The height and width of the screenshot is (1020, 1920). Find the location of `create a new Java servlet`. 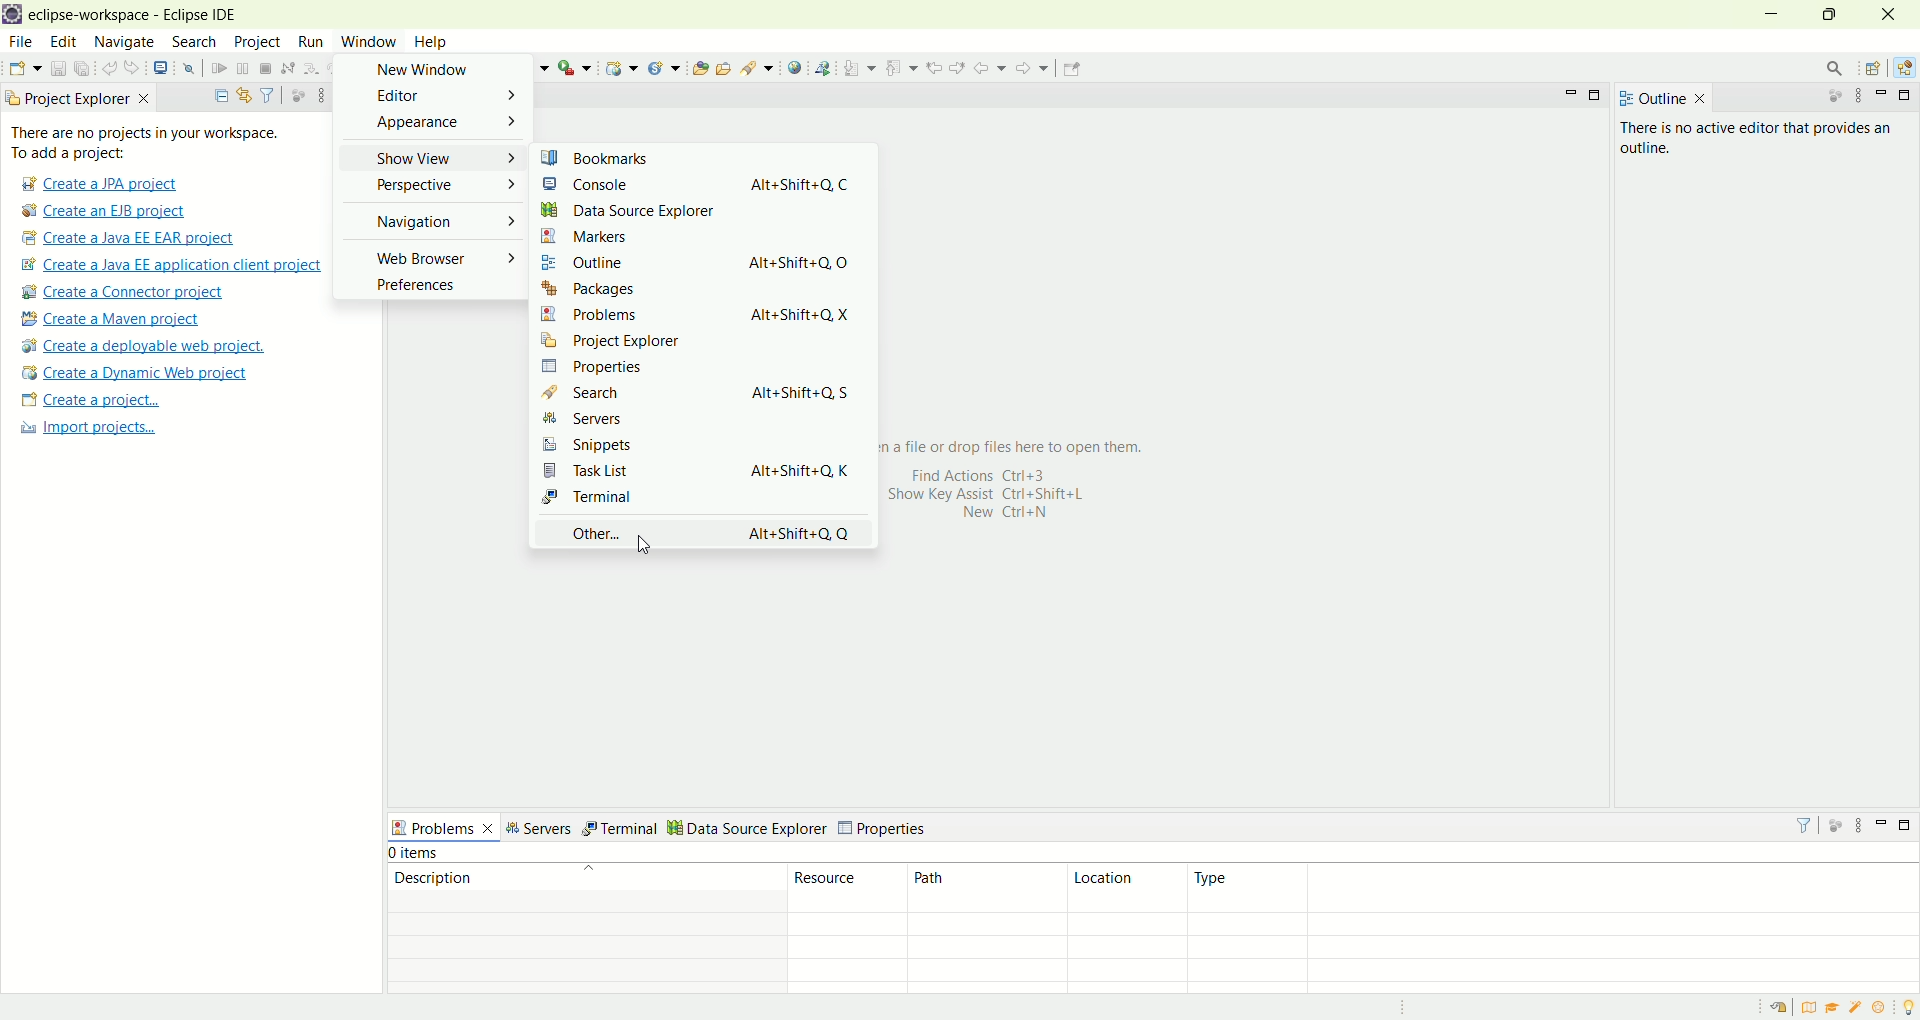

create a new Java servlet is located at coordinates (664, 67).